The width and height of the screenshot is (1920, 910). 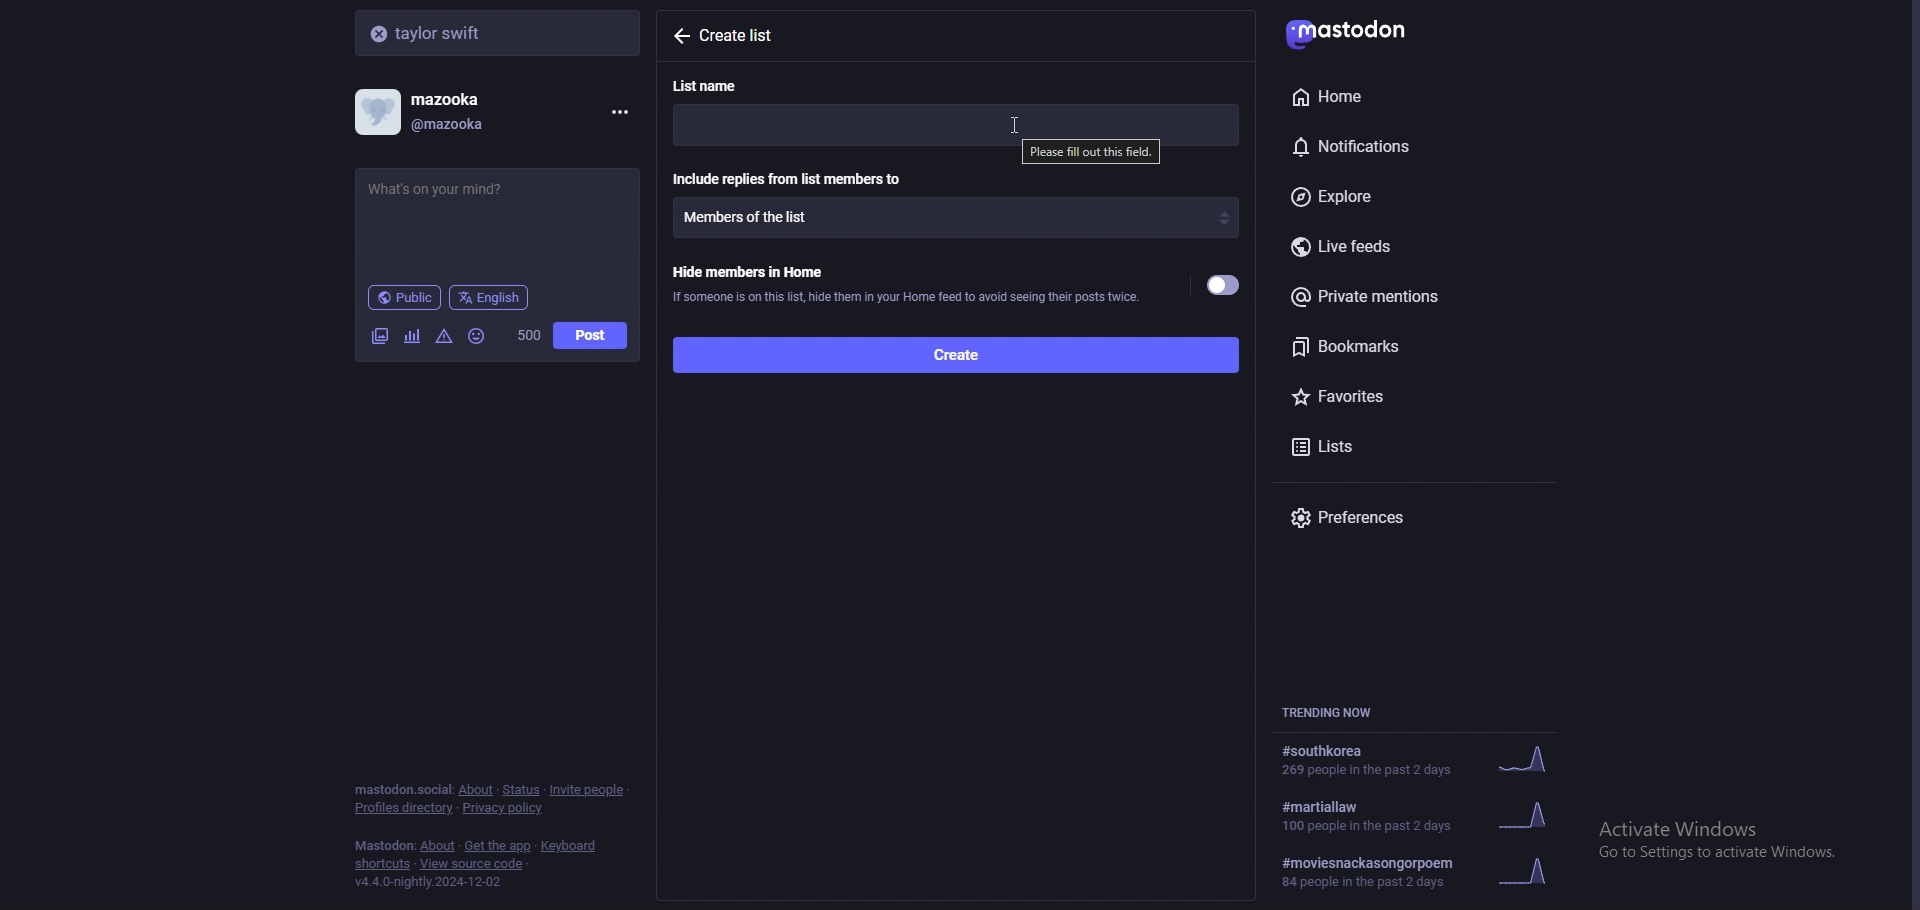 I want to click on shortcuts, so click(x=383, y=866).